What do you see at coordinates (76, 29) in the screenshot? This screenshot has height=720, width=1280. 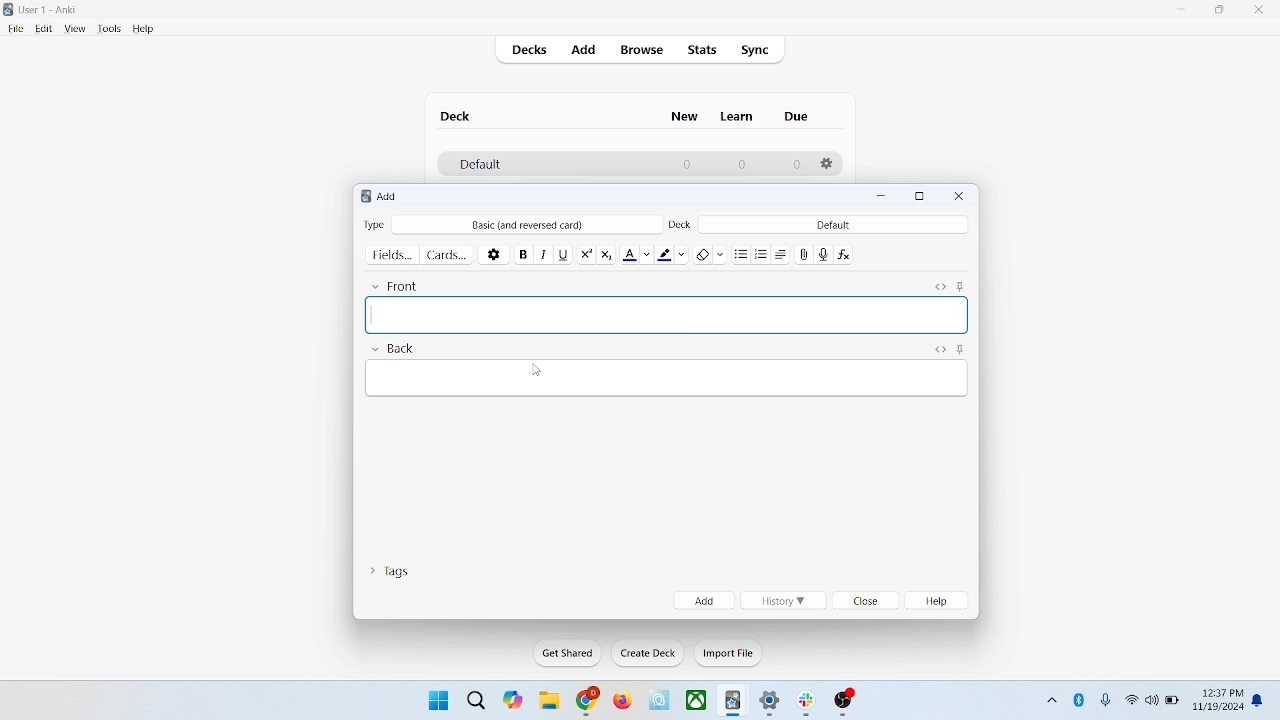 I see `view` at bounding box center [76, 29].